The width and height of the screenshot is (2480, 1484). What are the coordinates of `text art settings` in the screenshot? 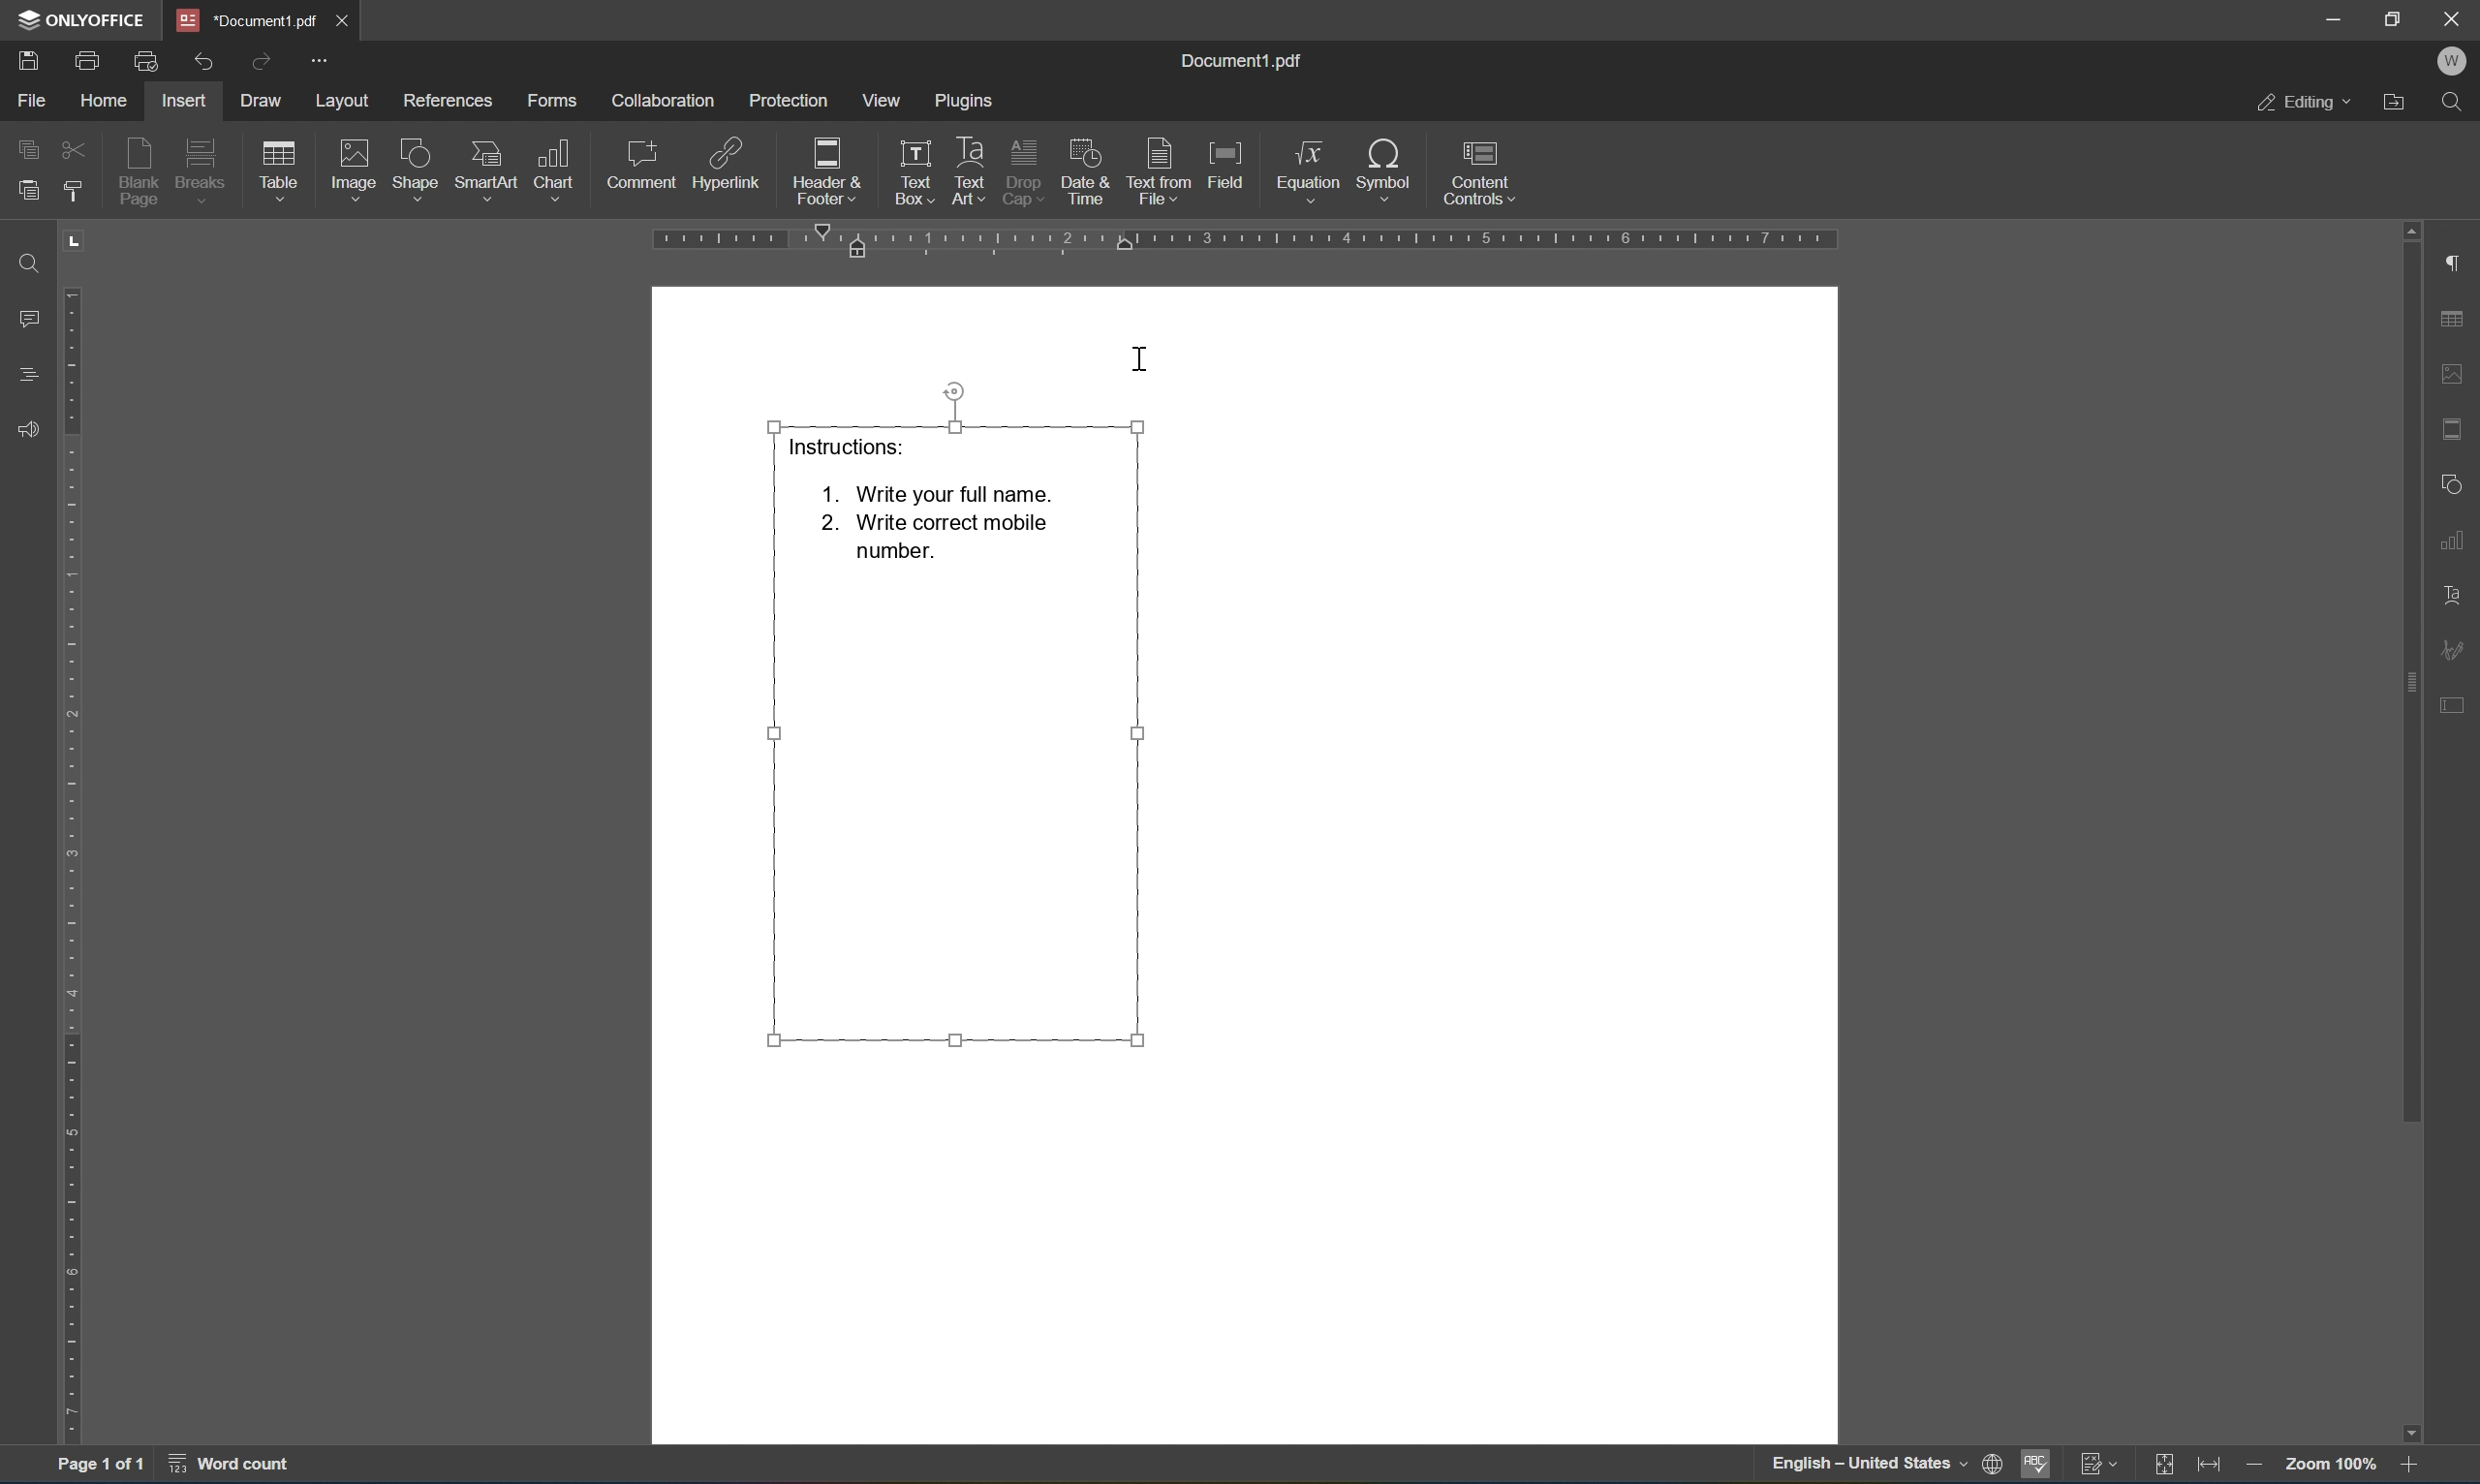 It's located at (2454, 597).